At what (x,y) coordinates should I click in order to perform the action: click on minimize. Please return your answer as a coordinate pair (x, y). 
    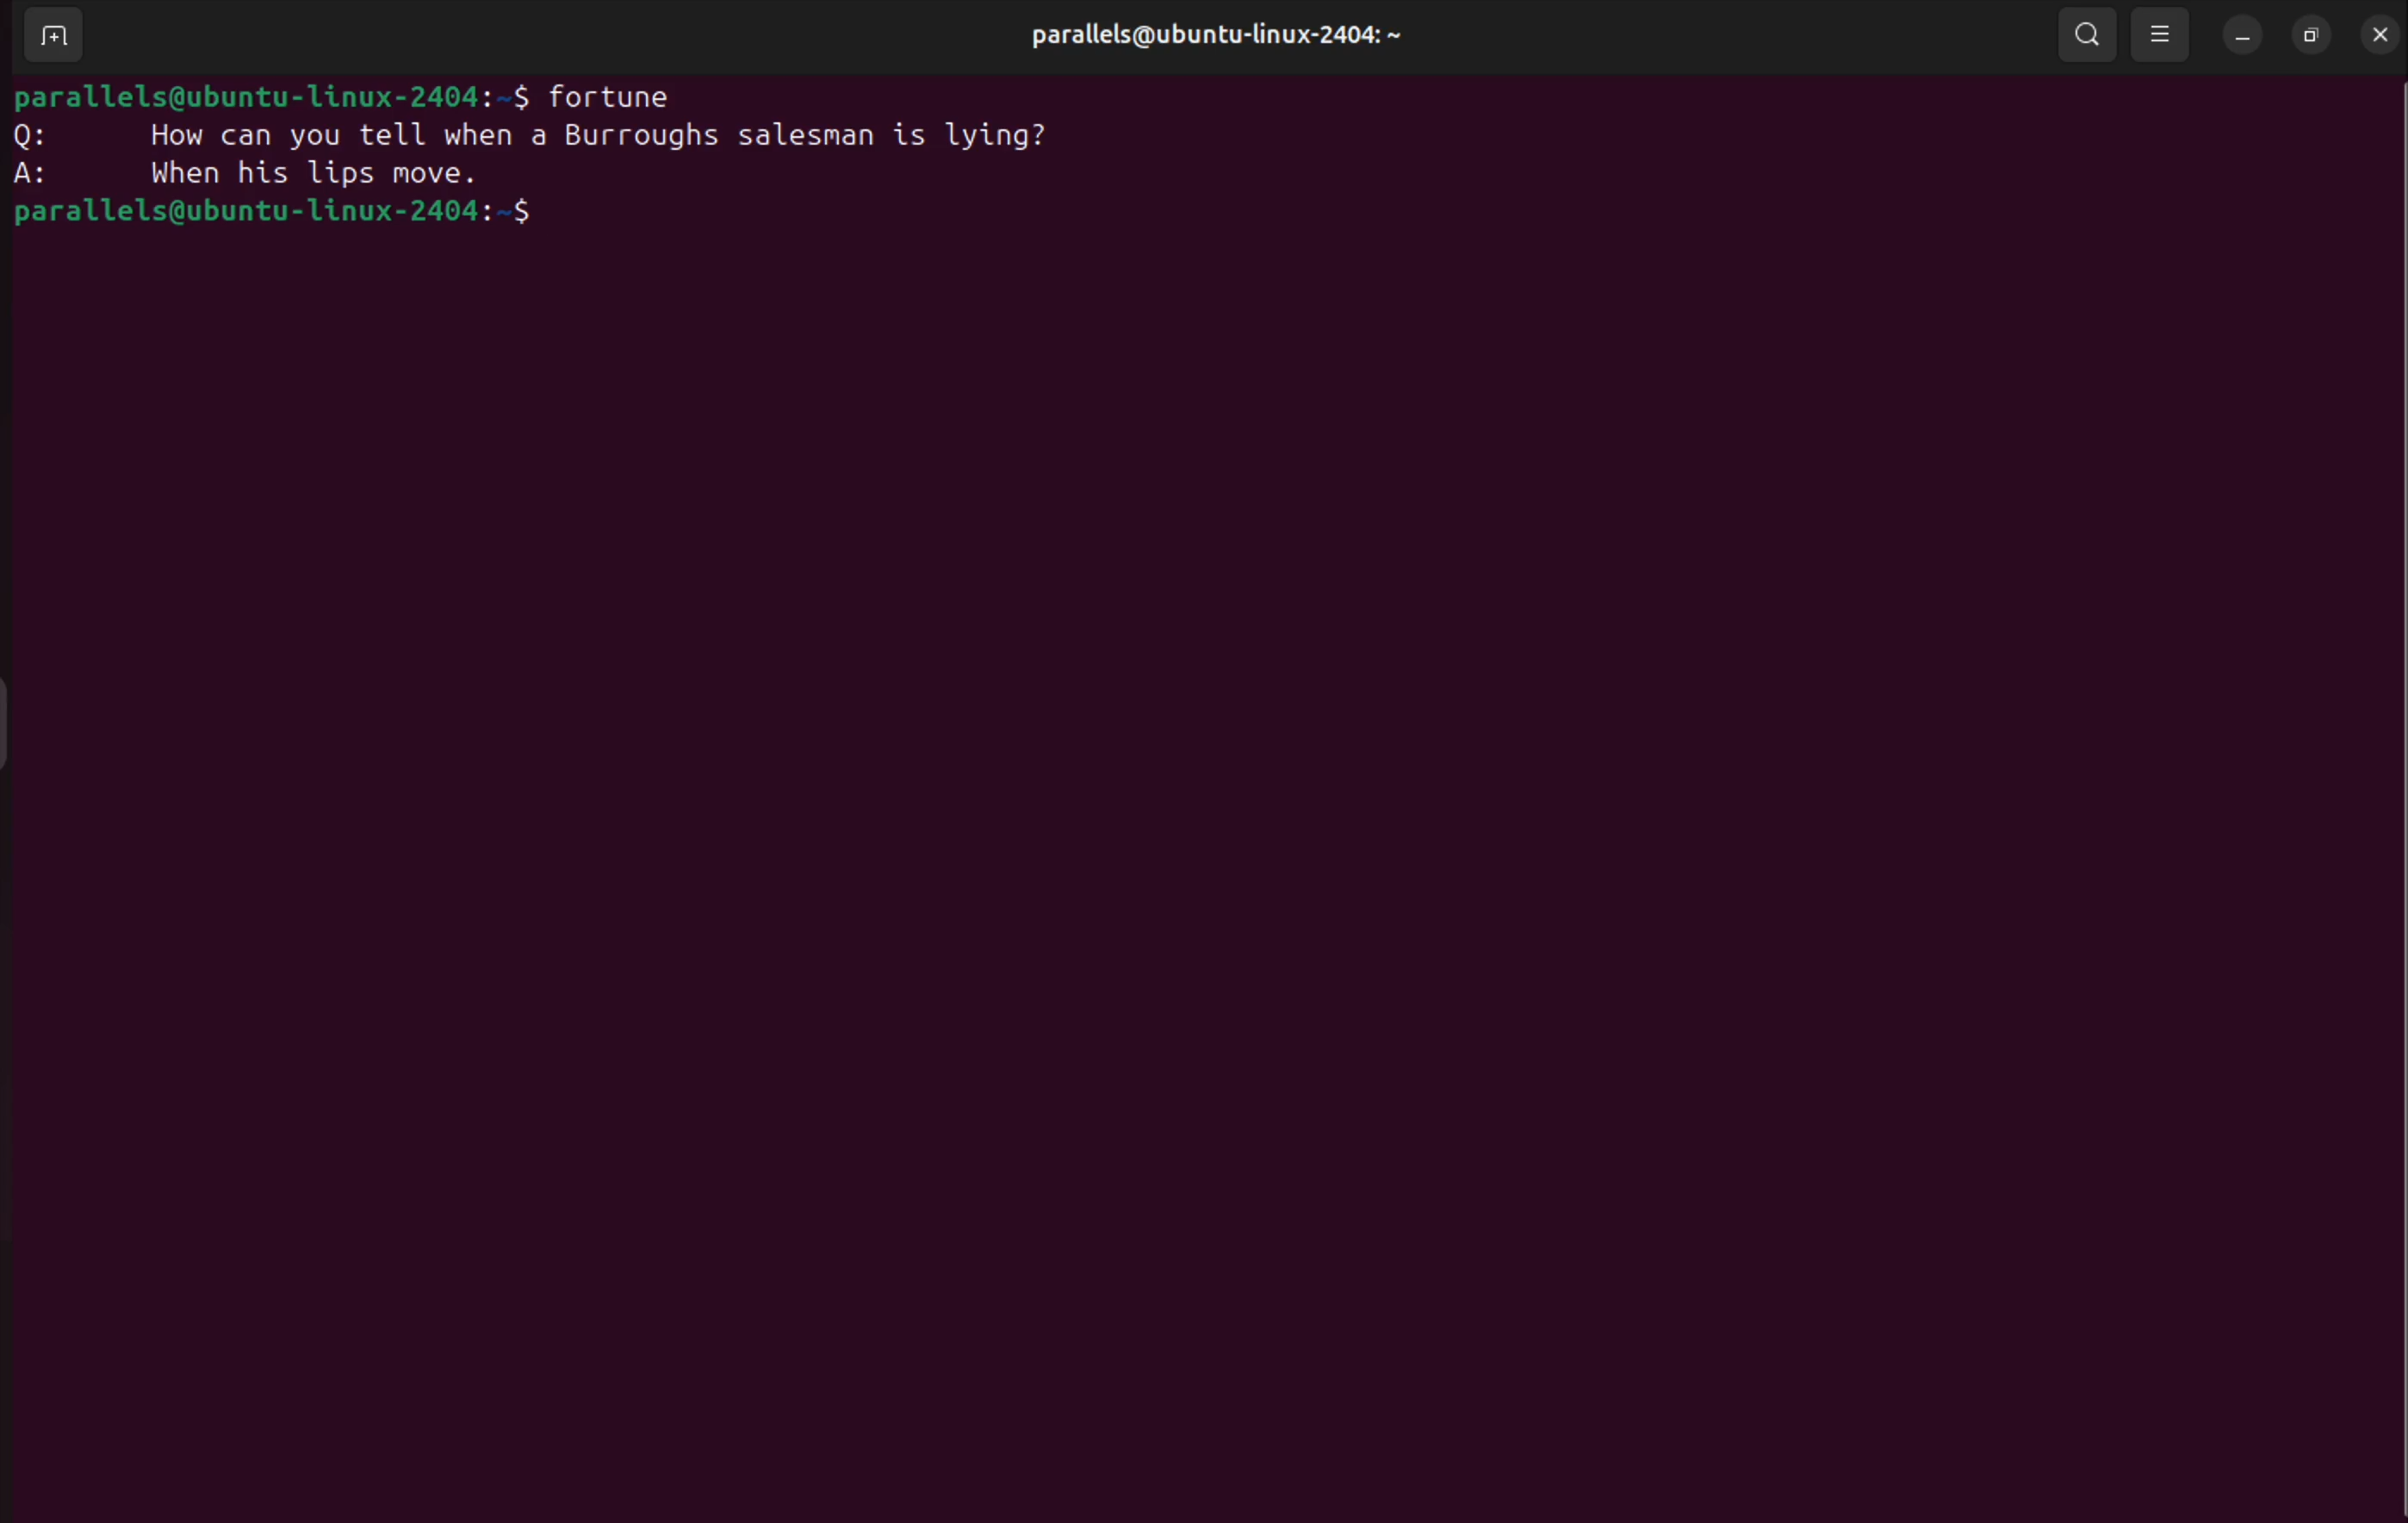
    Looking at the image, I should click on (2238, 39).